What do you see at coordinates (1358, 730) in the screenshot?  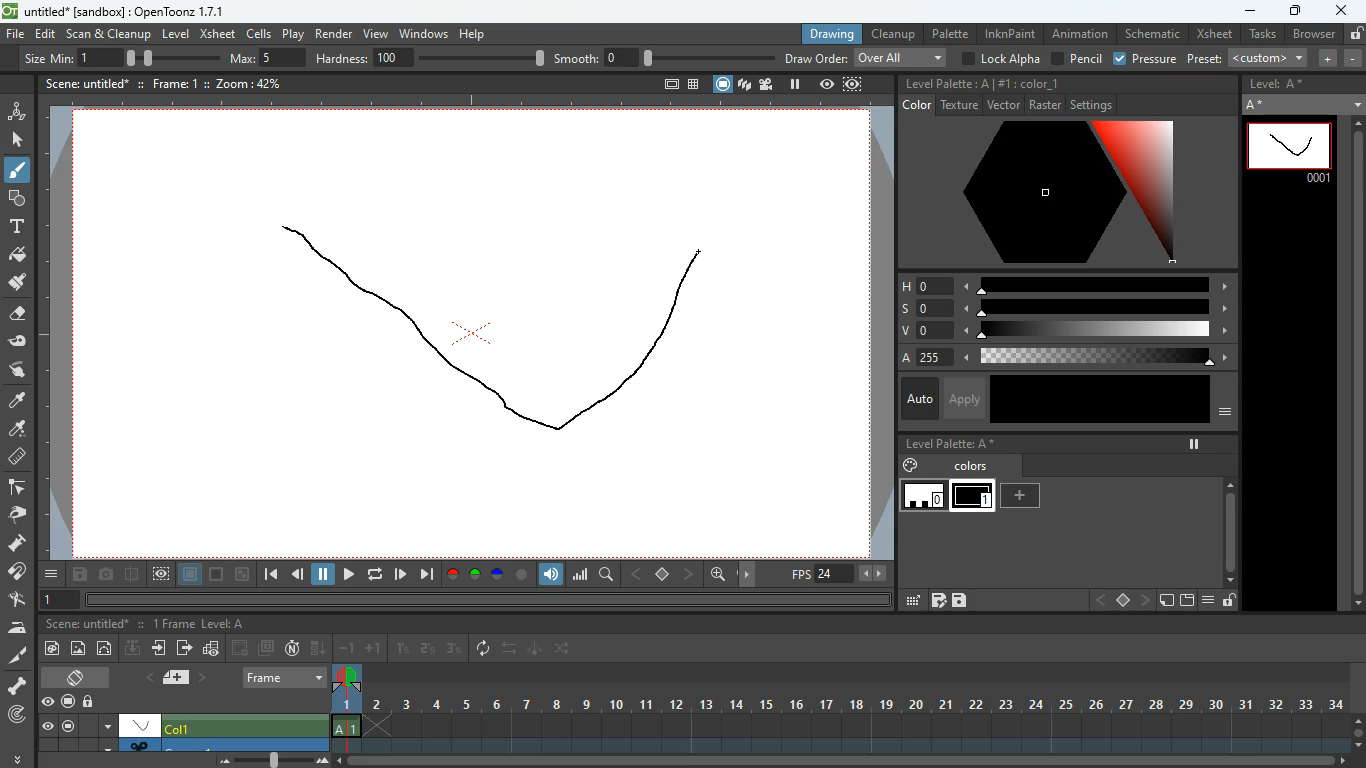 I see `scroll` at bounding box center [1358, 730].